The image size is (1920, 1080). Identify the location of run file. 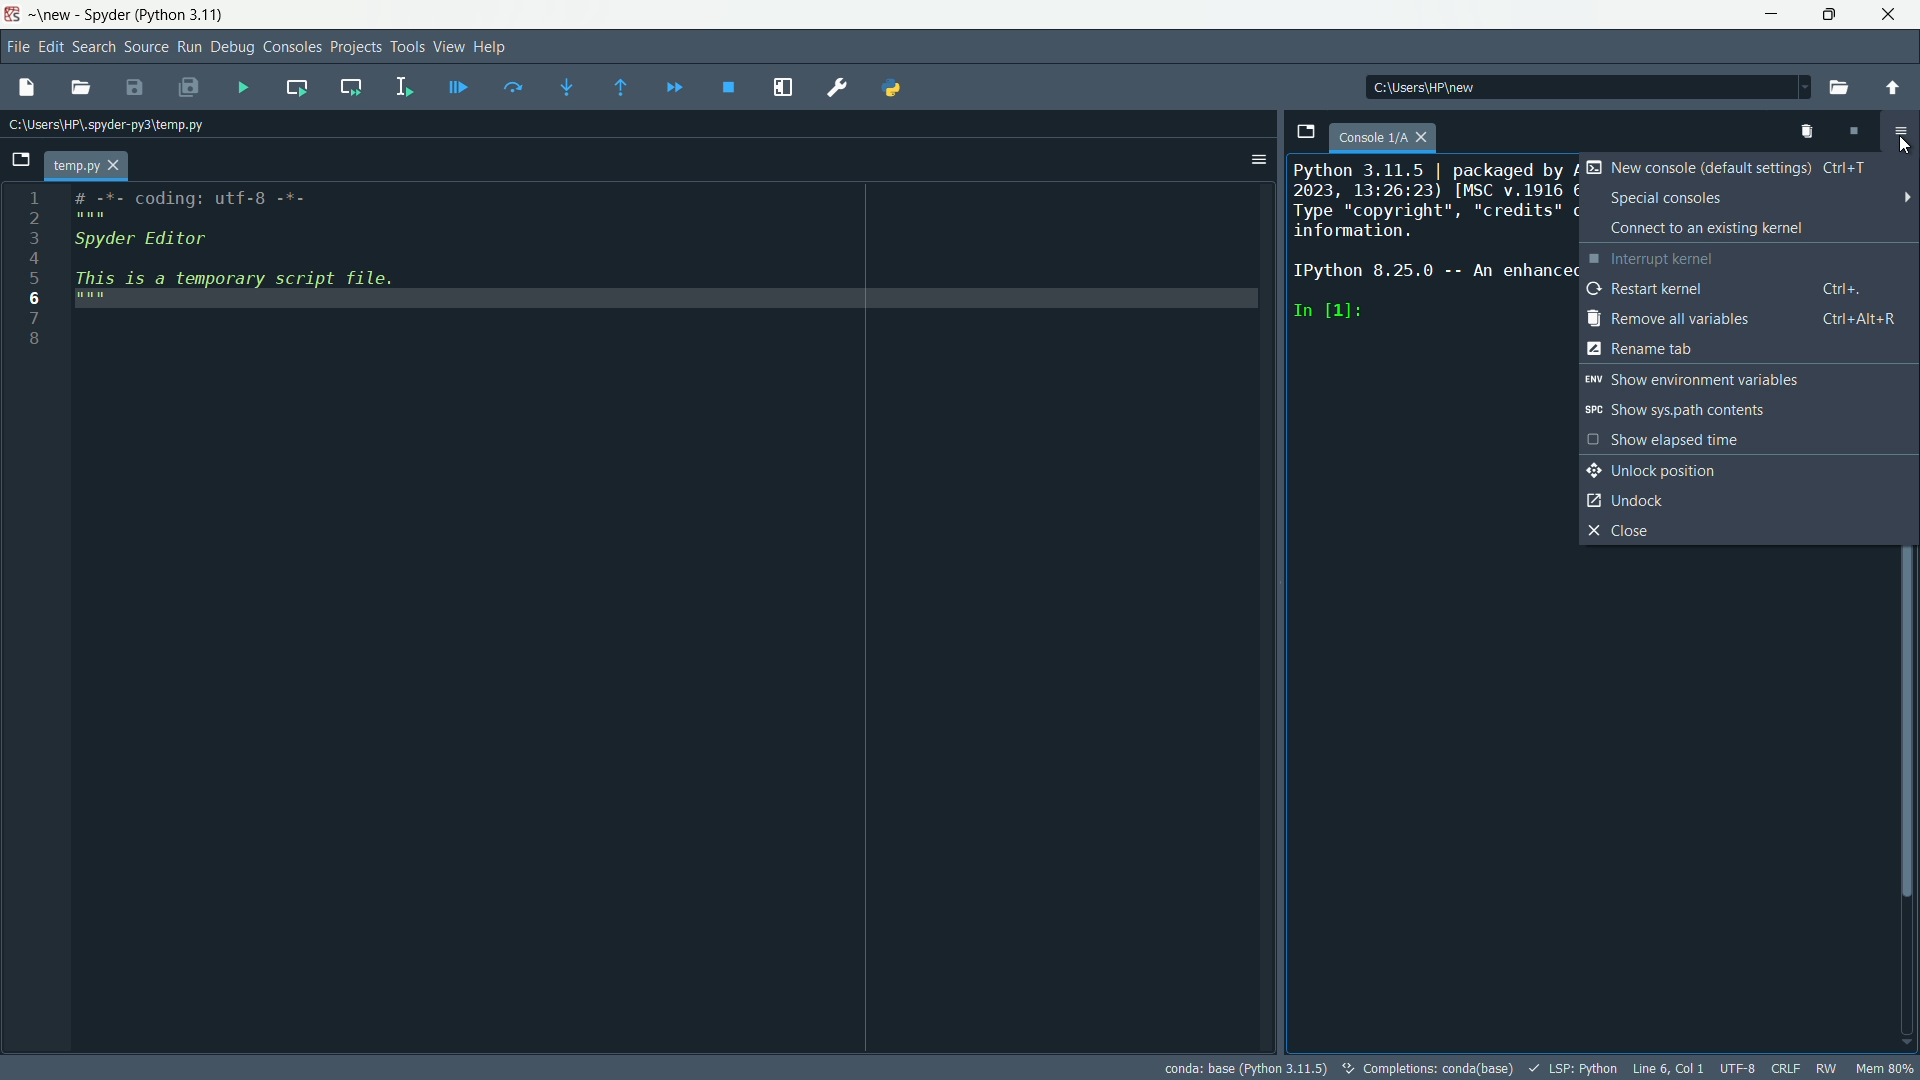
(246, 89).